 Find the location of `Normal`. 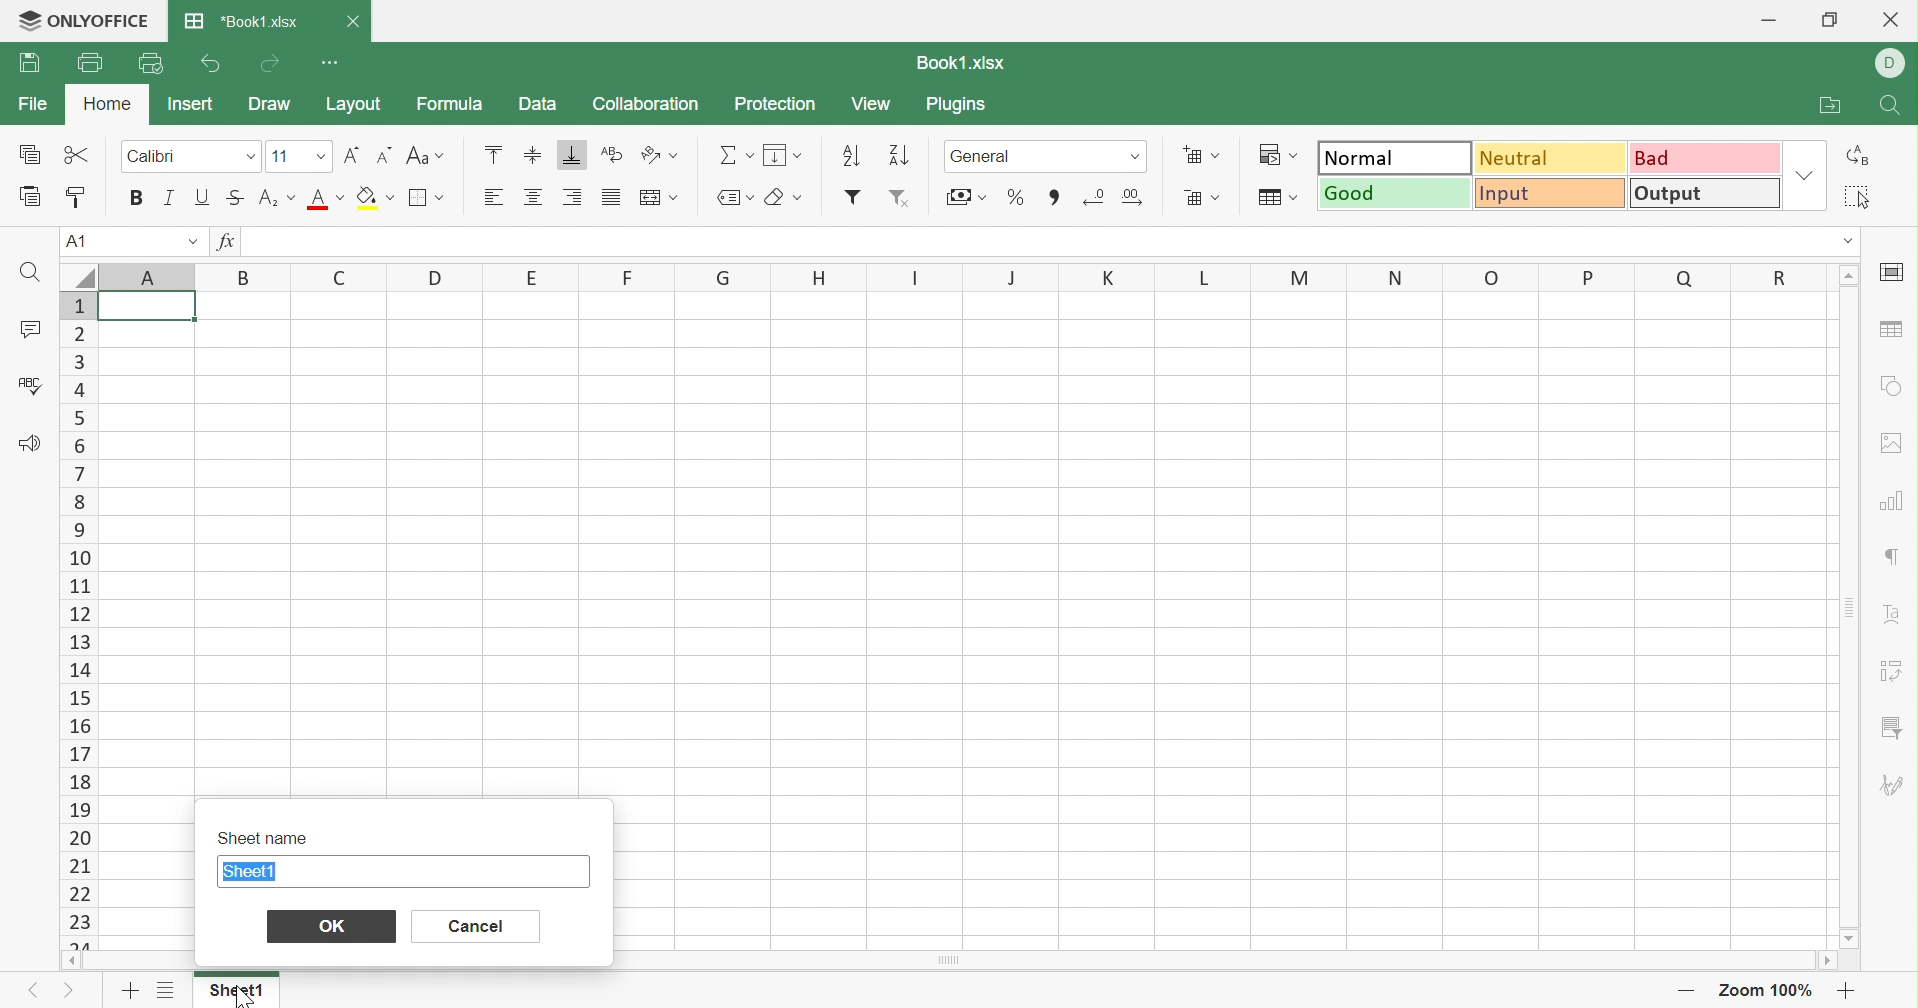

Normal is located at coordinates (1394, 158).